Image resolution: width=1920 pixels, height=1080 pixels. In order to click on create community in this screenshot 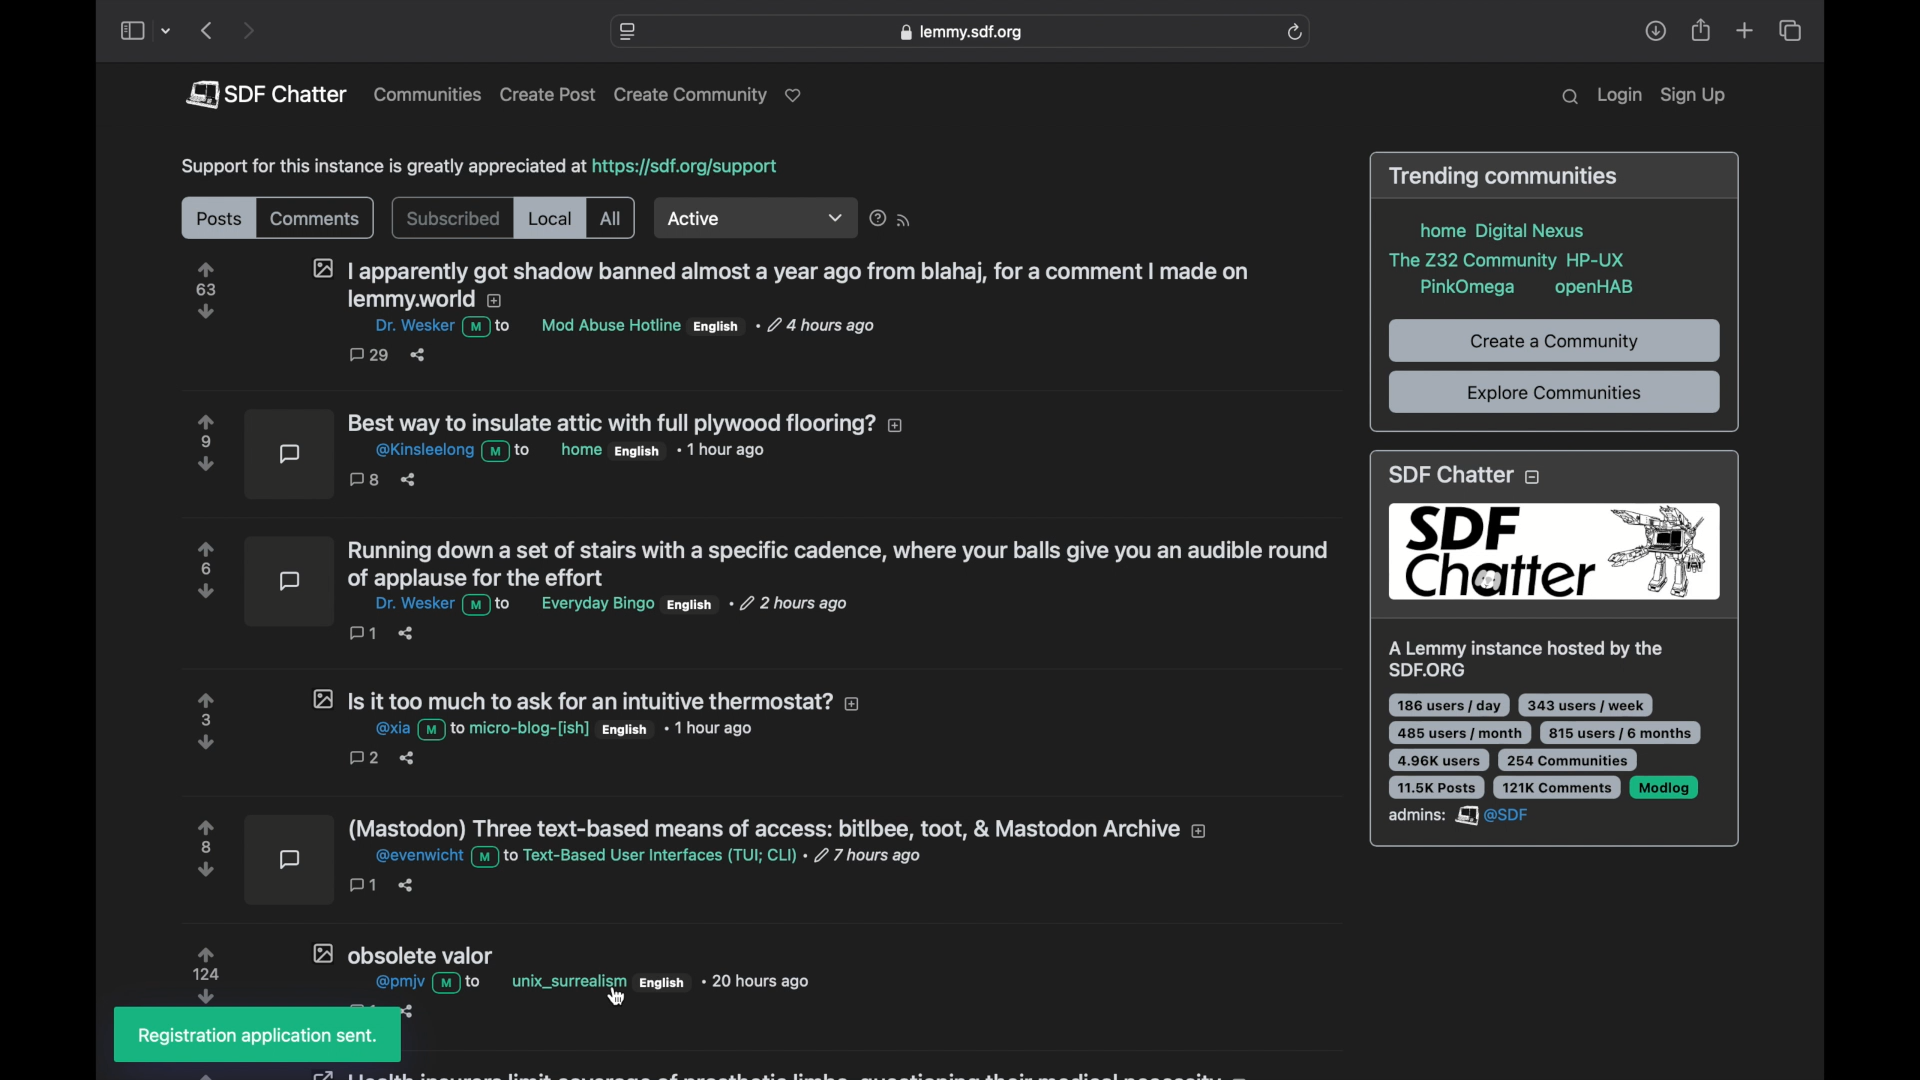, I will do `click(712, 96)`.